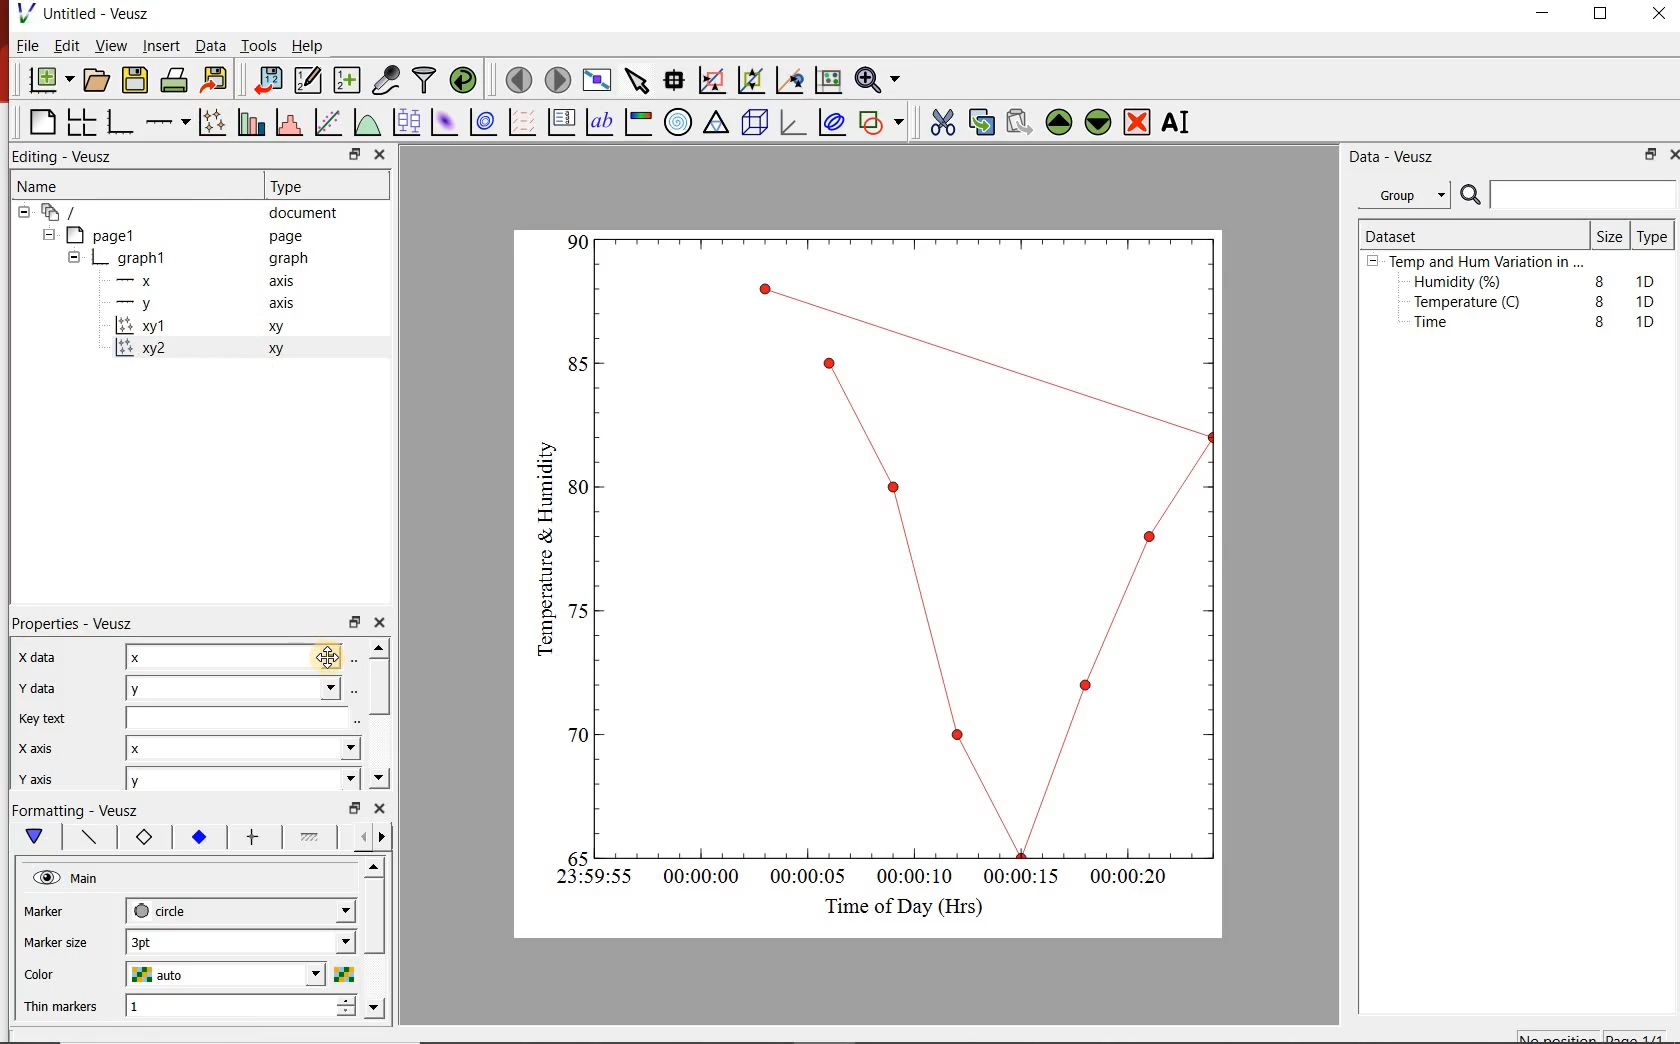  Describe the element at coordinates (981, 122) in the screenshot. I see `copy the selected widget` at that location.